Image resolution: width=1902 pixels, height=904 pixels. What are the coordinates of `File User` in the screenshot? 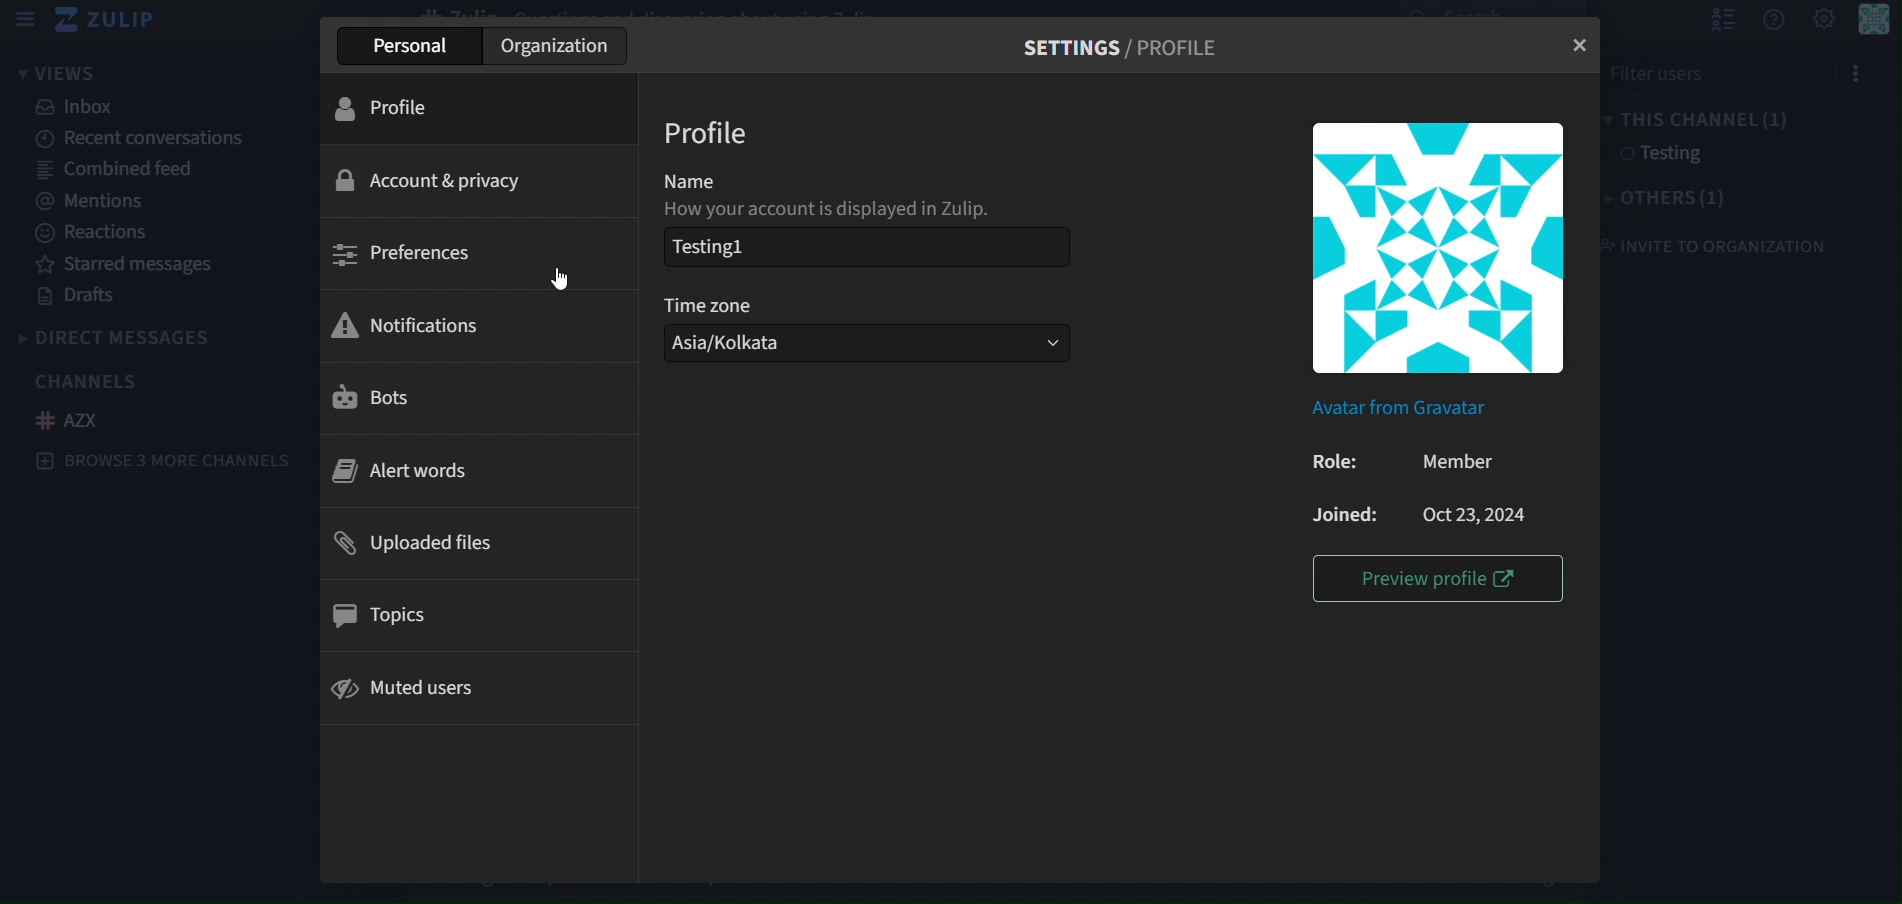 It's located at (1715, 74).